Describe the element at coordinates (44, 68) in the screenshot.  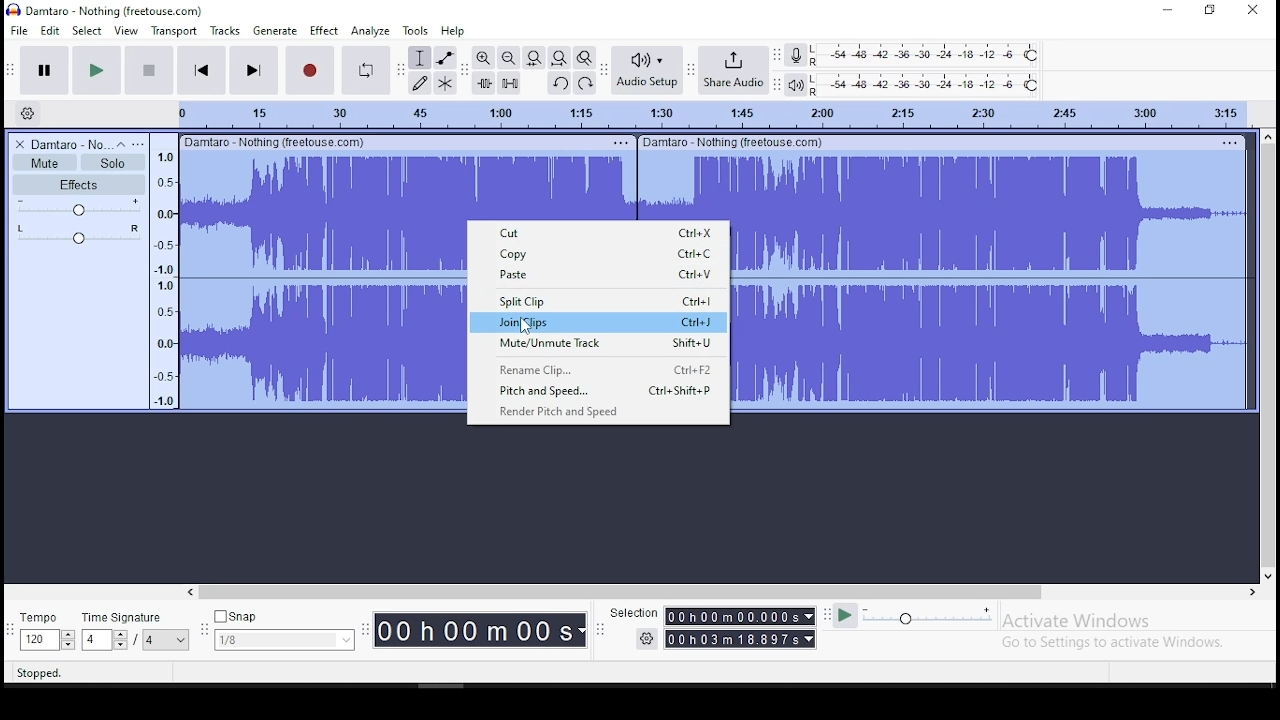
I see `pause` at that location.